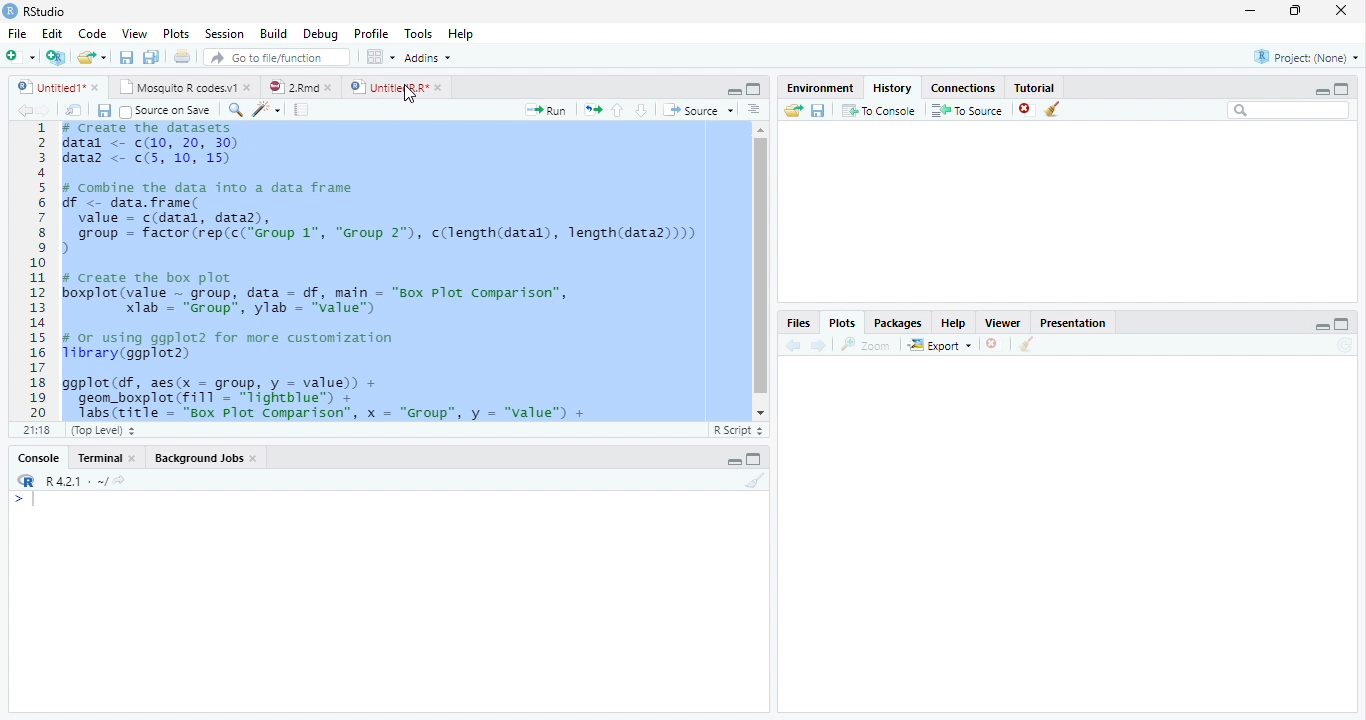 This screenshot has height=720, width=1366. Describe the element at coordinates (388, 271) in the screenshot. I see `# Create the datasets
datal <- (10, 20, 30)
data2 <- c(5, 10, 15)
# Combine the data into a data frame
of <- data.frame(
value = c(datal, data2),
group = factor (rep(c("Group 1", "Group 2"), c(length(datal), length(data2))))
)
# Create the box plot
boxplot (value ~ group, data = df, main = “Box Plot Comparison”,
x1ab = “Group”, ylab = "Value")
# or using ggplot2 for more customization
Tibrary(ggplot2)
|
9gplot (df, aes(x = group, y = value) +
‘geom_boxplot (F111 = "Tightblue™) +
Jabs(title = "Box Plot Comparison”, x = "Group™, y = "value™) +` at that location.